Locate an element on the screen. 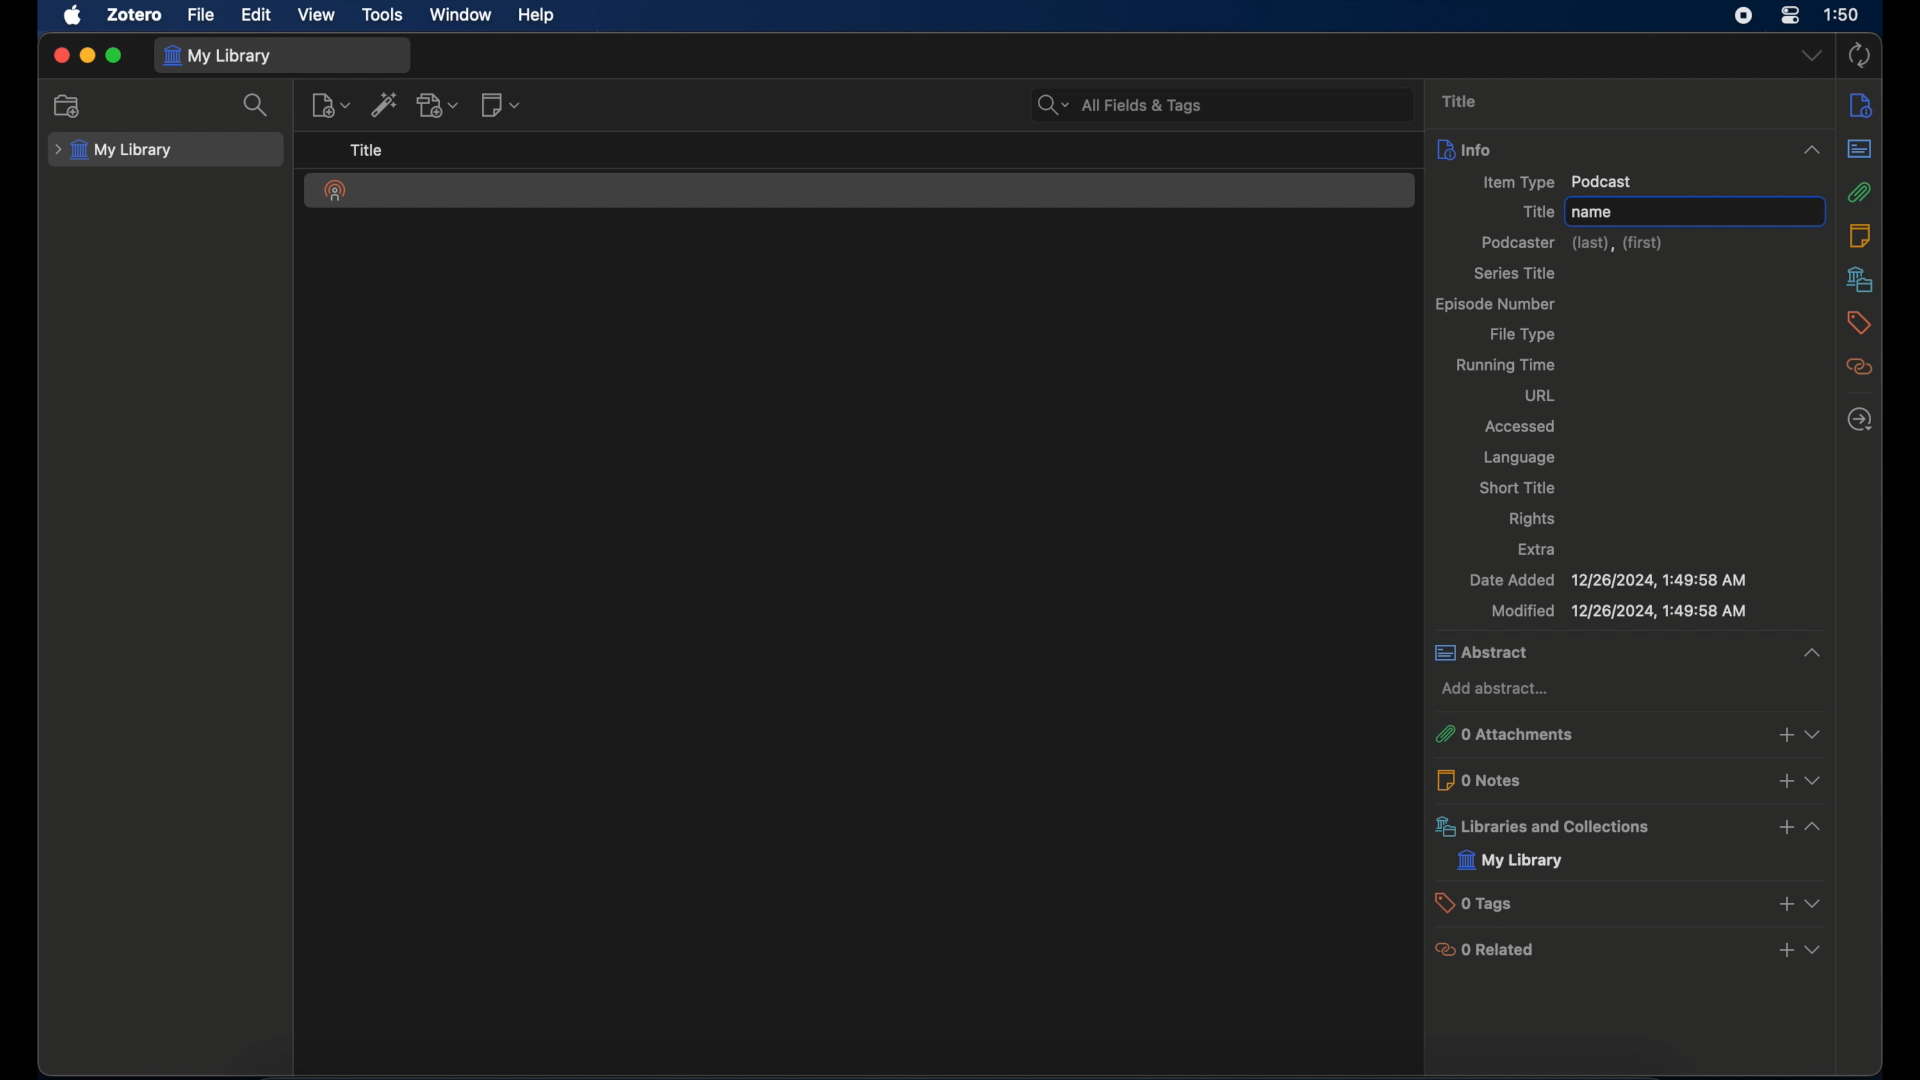  tools is located at coordinates (384, 15).